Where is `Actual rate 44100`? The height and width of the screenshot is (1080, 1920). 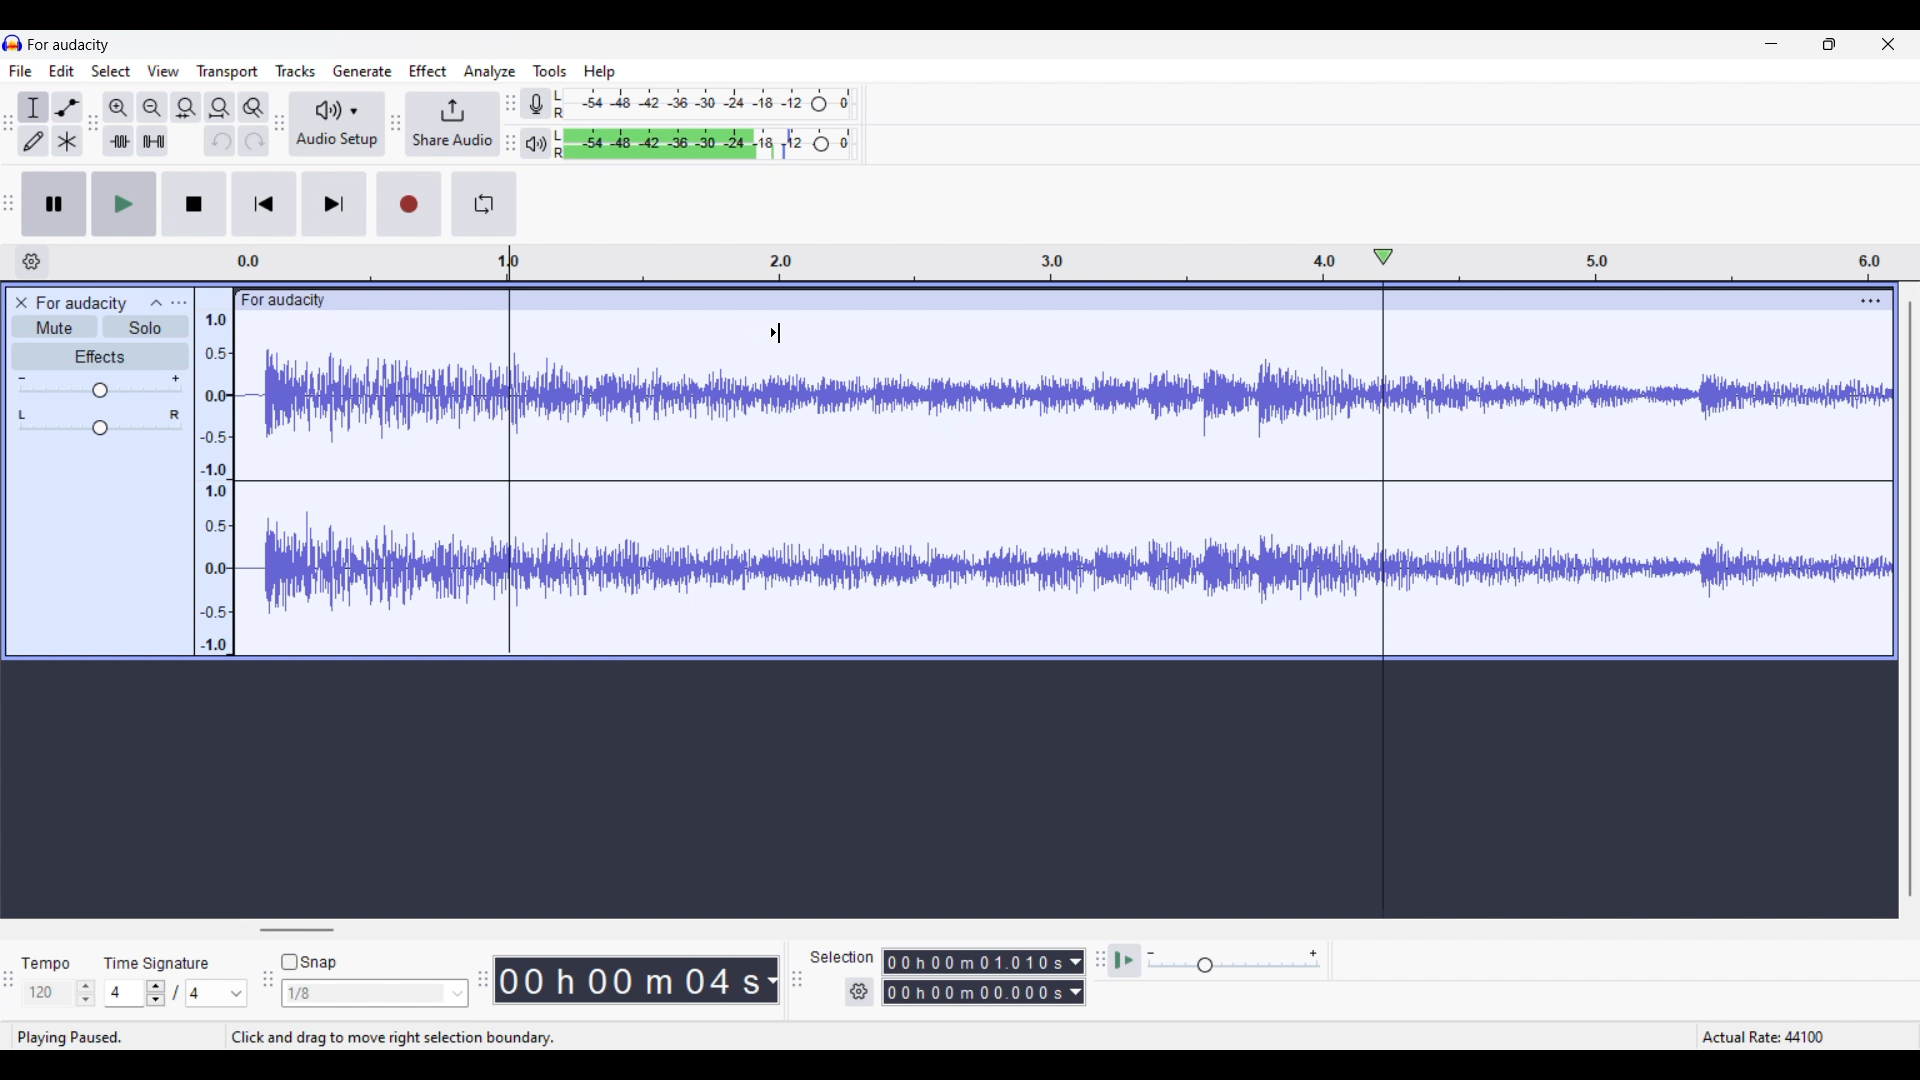
Actual rate 44100 is located at coordinates (1777, 1026).